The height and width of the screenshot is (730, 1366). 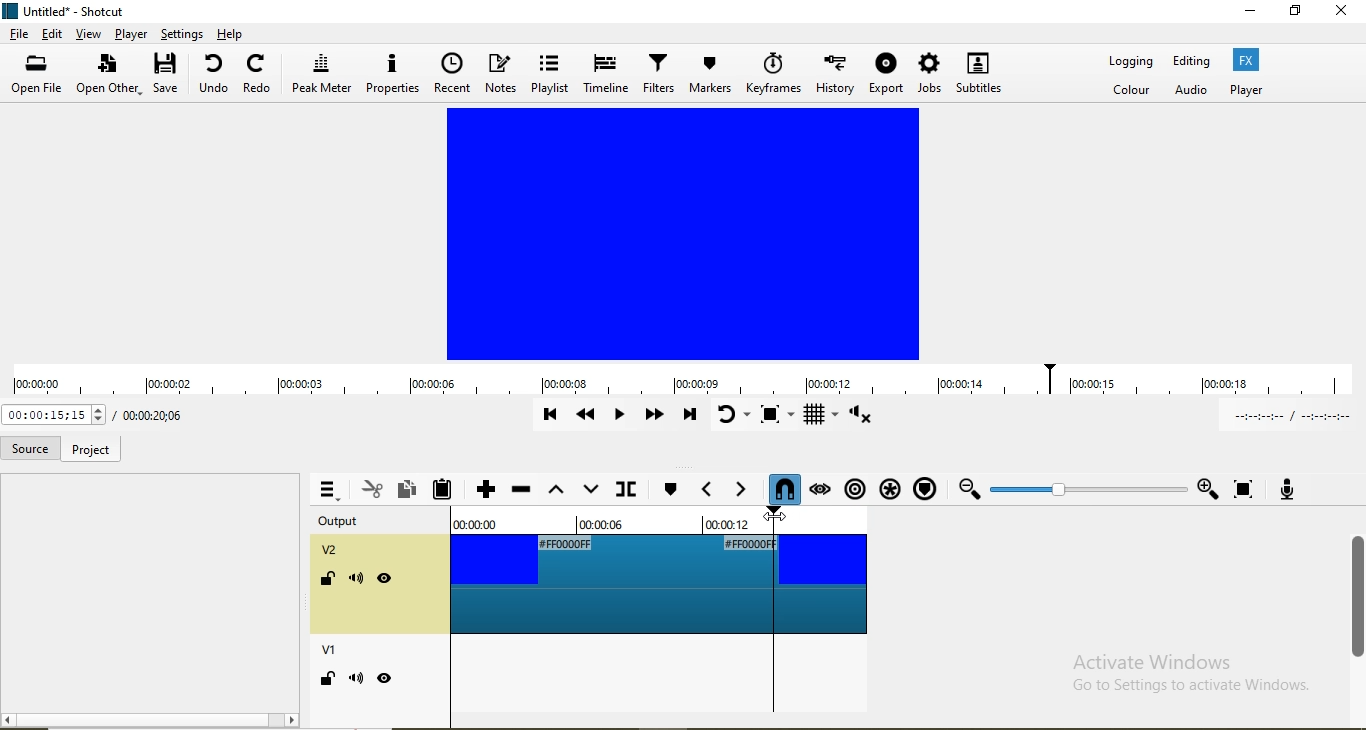 What do you see at coordinates (658, 586) in the screenshot?
I see `video track` at bounding box center [658, 586].